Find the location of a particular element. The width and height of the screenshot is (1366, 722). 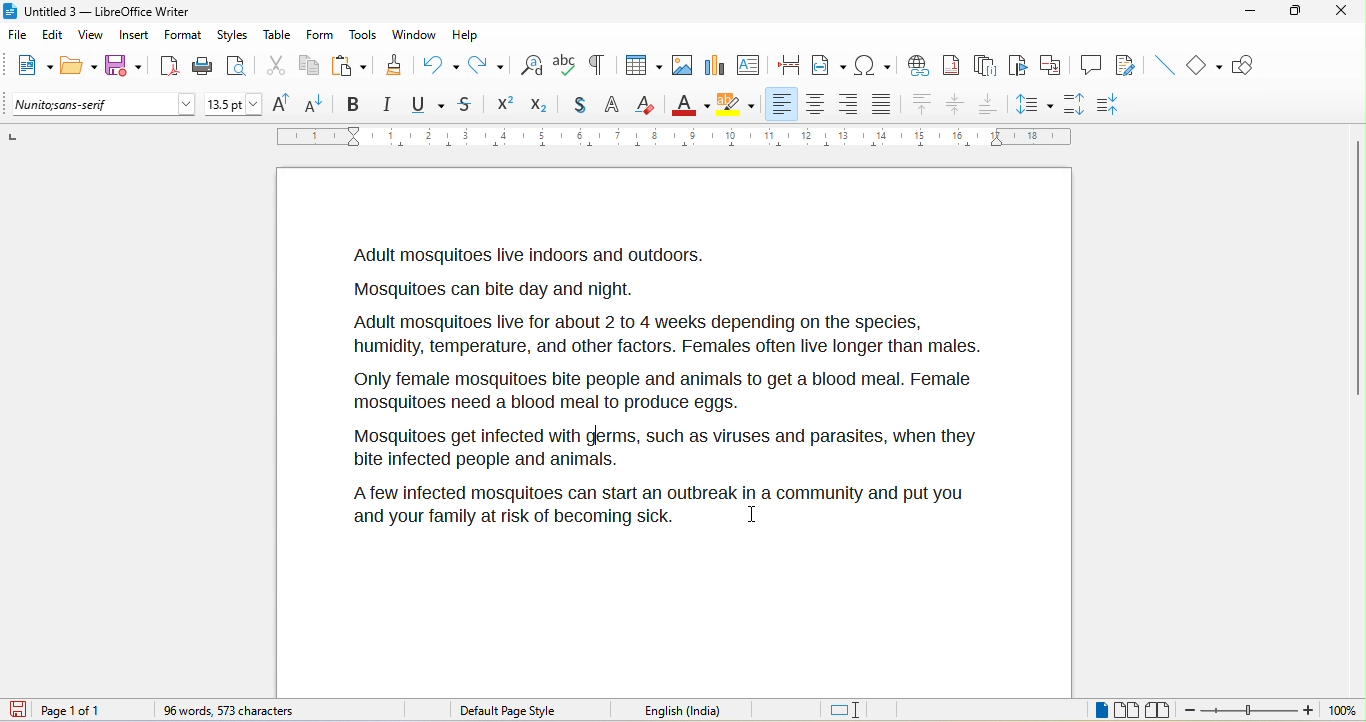

table is located at coordinates (278, 36).